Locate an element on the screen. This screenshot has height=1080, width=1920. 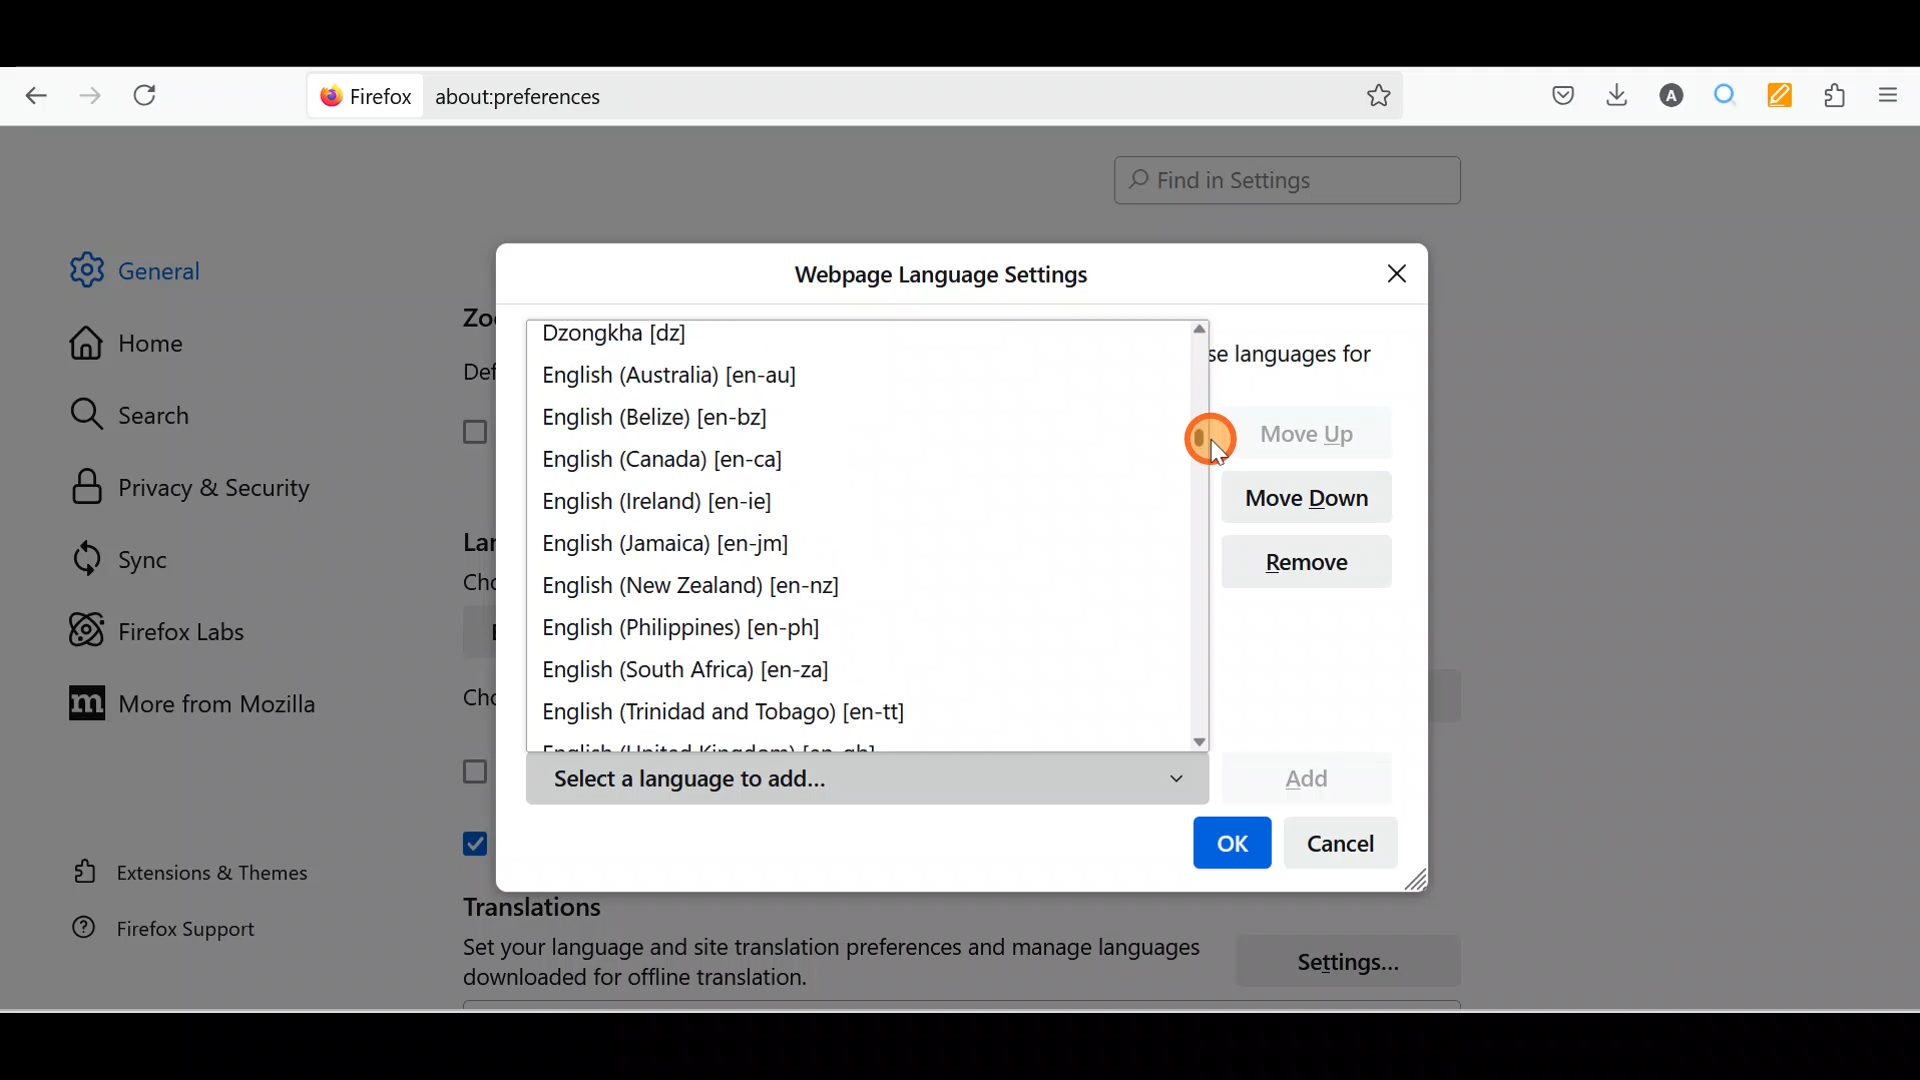
Firefox support is located at coordinates (151, 928).